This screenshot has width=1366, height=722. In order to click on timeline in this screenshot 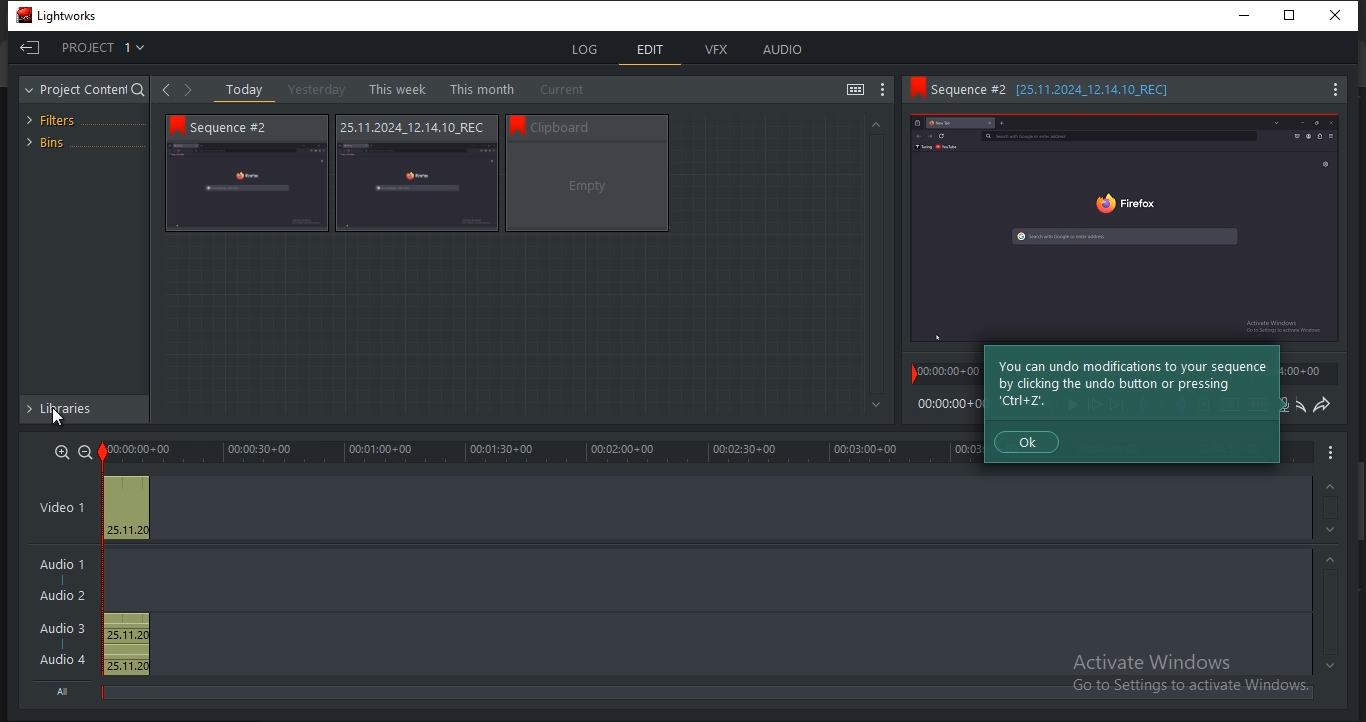, I will do `click(539, 453)`.